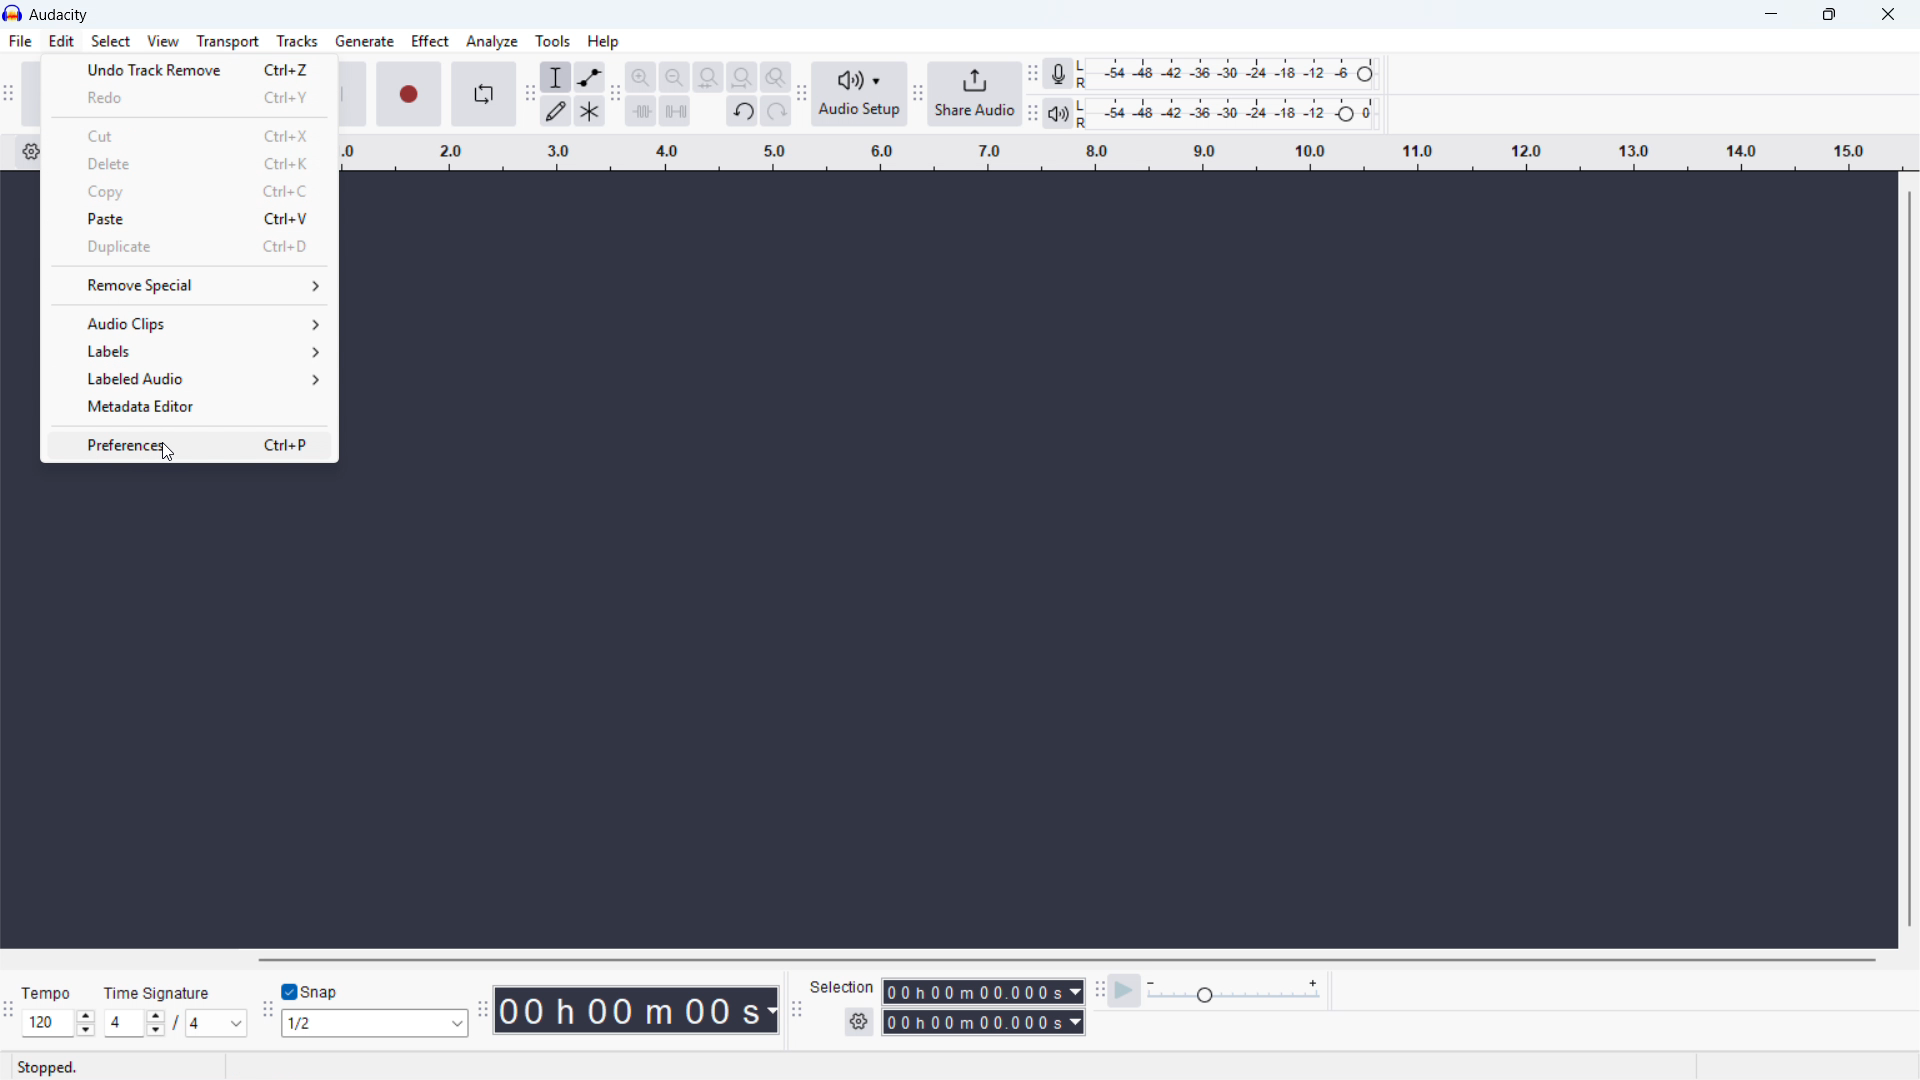  Describe the element at coordinates (189, 406) in the screenshot. I see `metadata editor` at that location.